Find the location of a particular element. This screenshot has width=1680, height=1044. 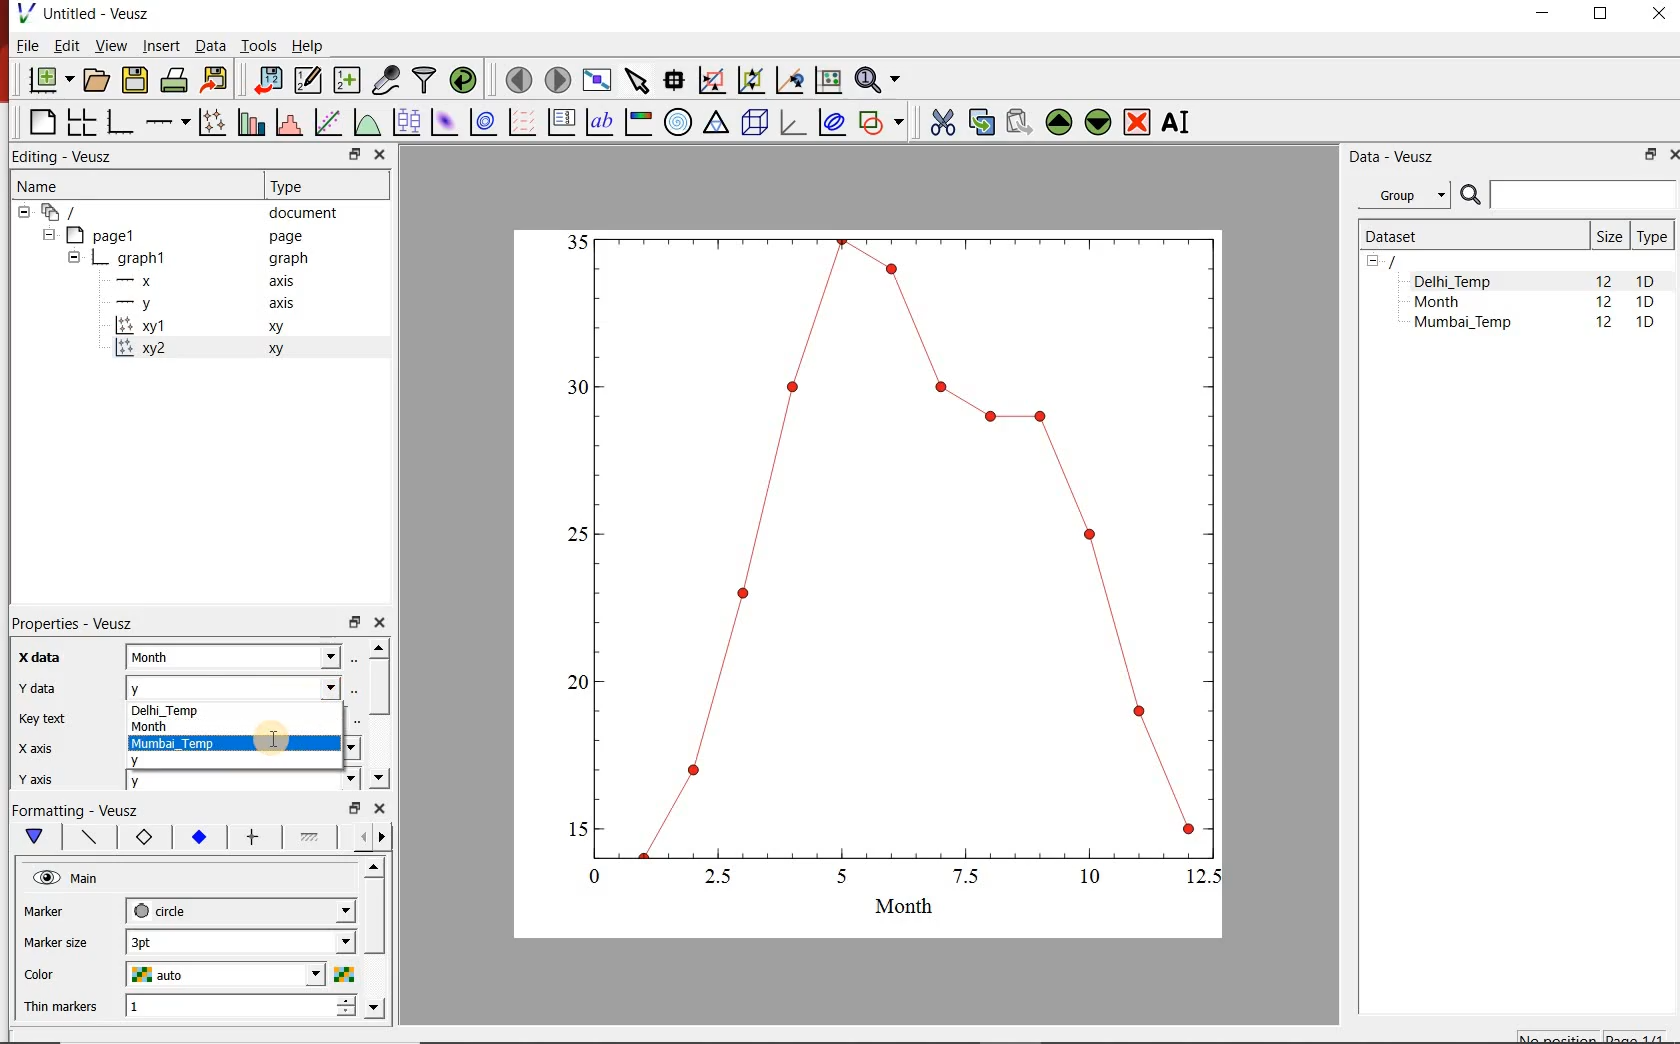

Size is located at coordinates (1609, 236).